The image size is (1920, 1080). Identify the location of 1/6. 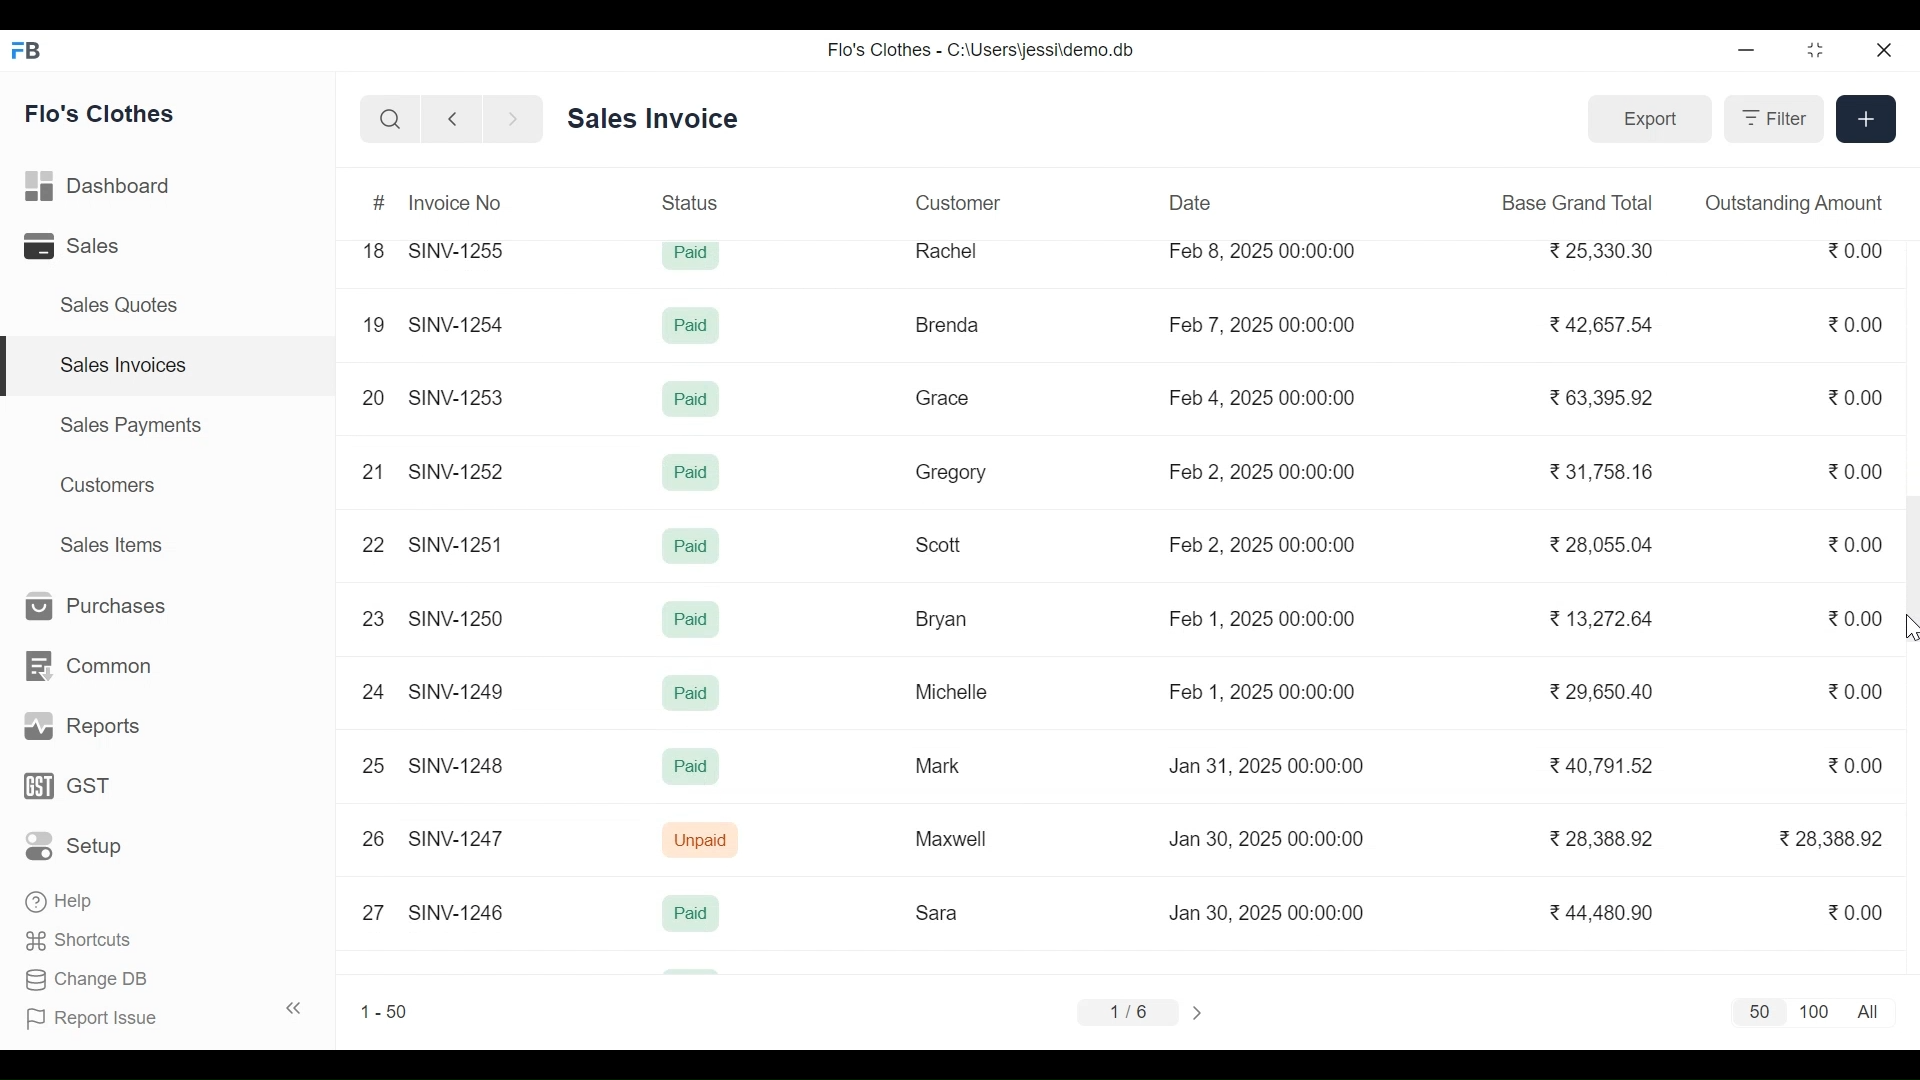
(1126, 1009).